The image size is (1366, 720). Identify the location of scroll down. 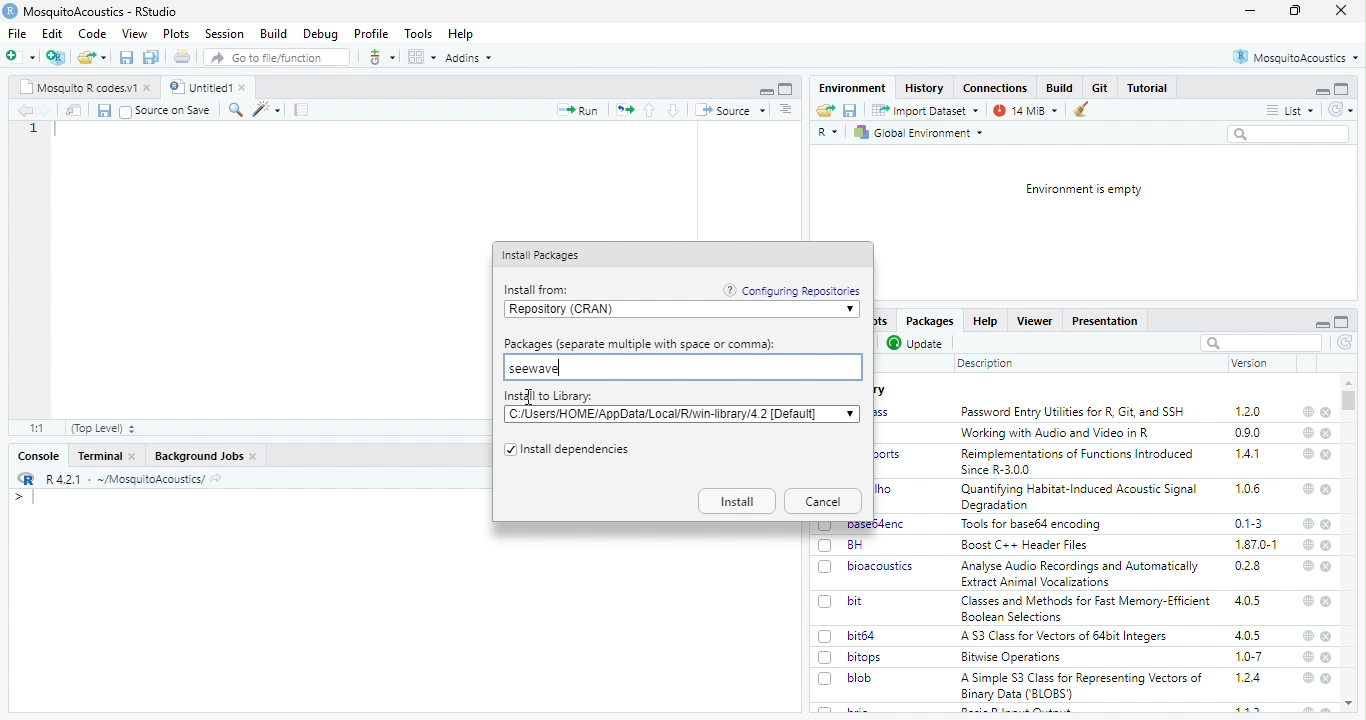
(1350, 704).